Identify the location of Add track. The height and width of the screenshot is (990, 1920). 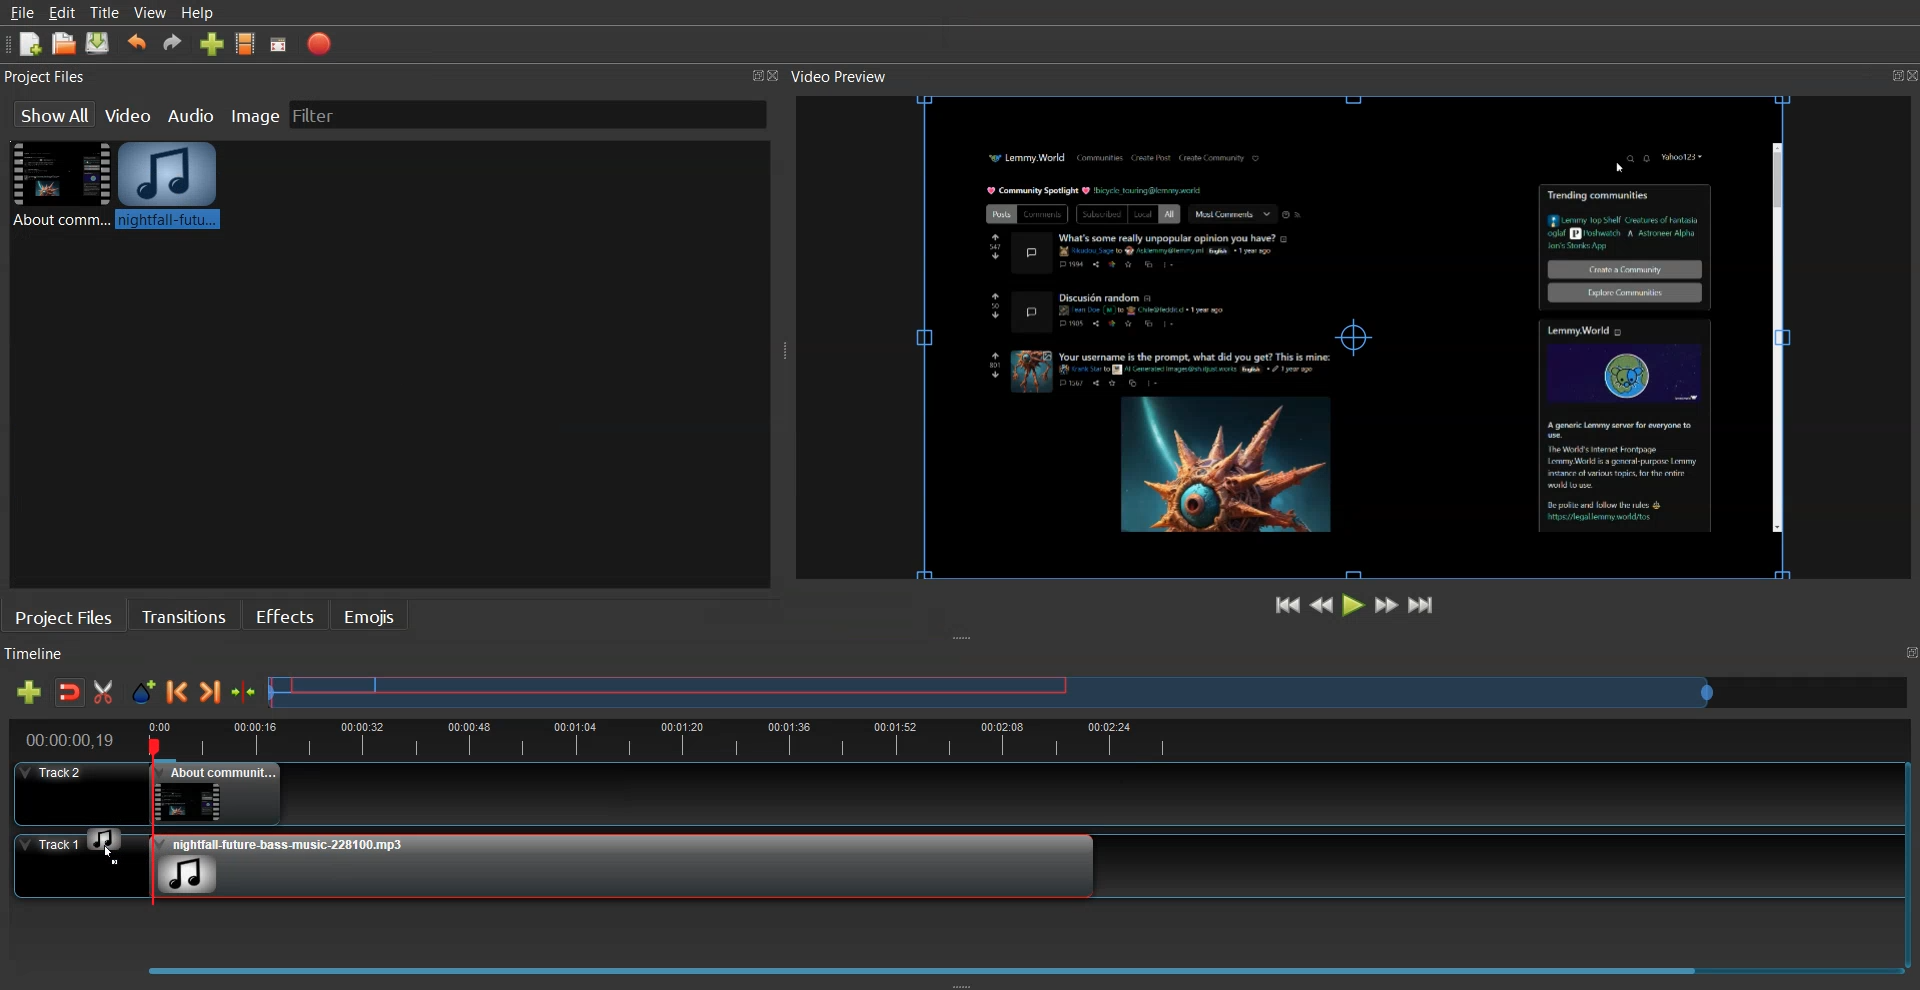
(28, 692).